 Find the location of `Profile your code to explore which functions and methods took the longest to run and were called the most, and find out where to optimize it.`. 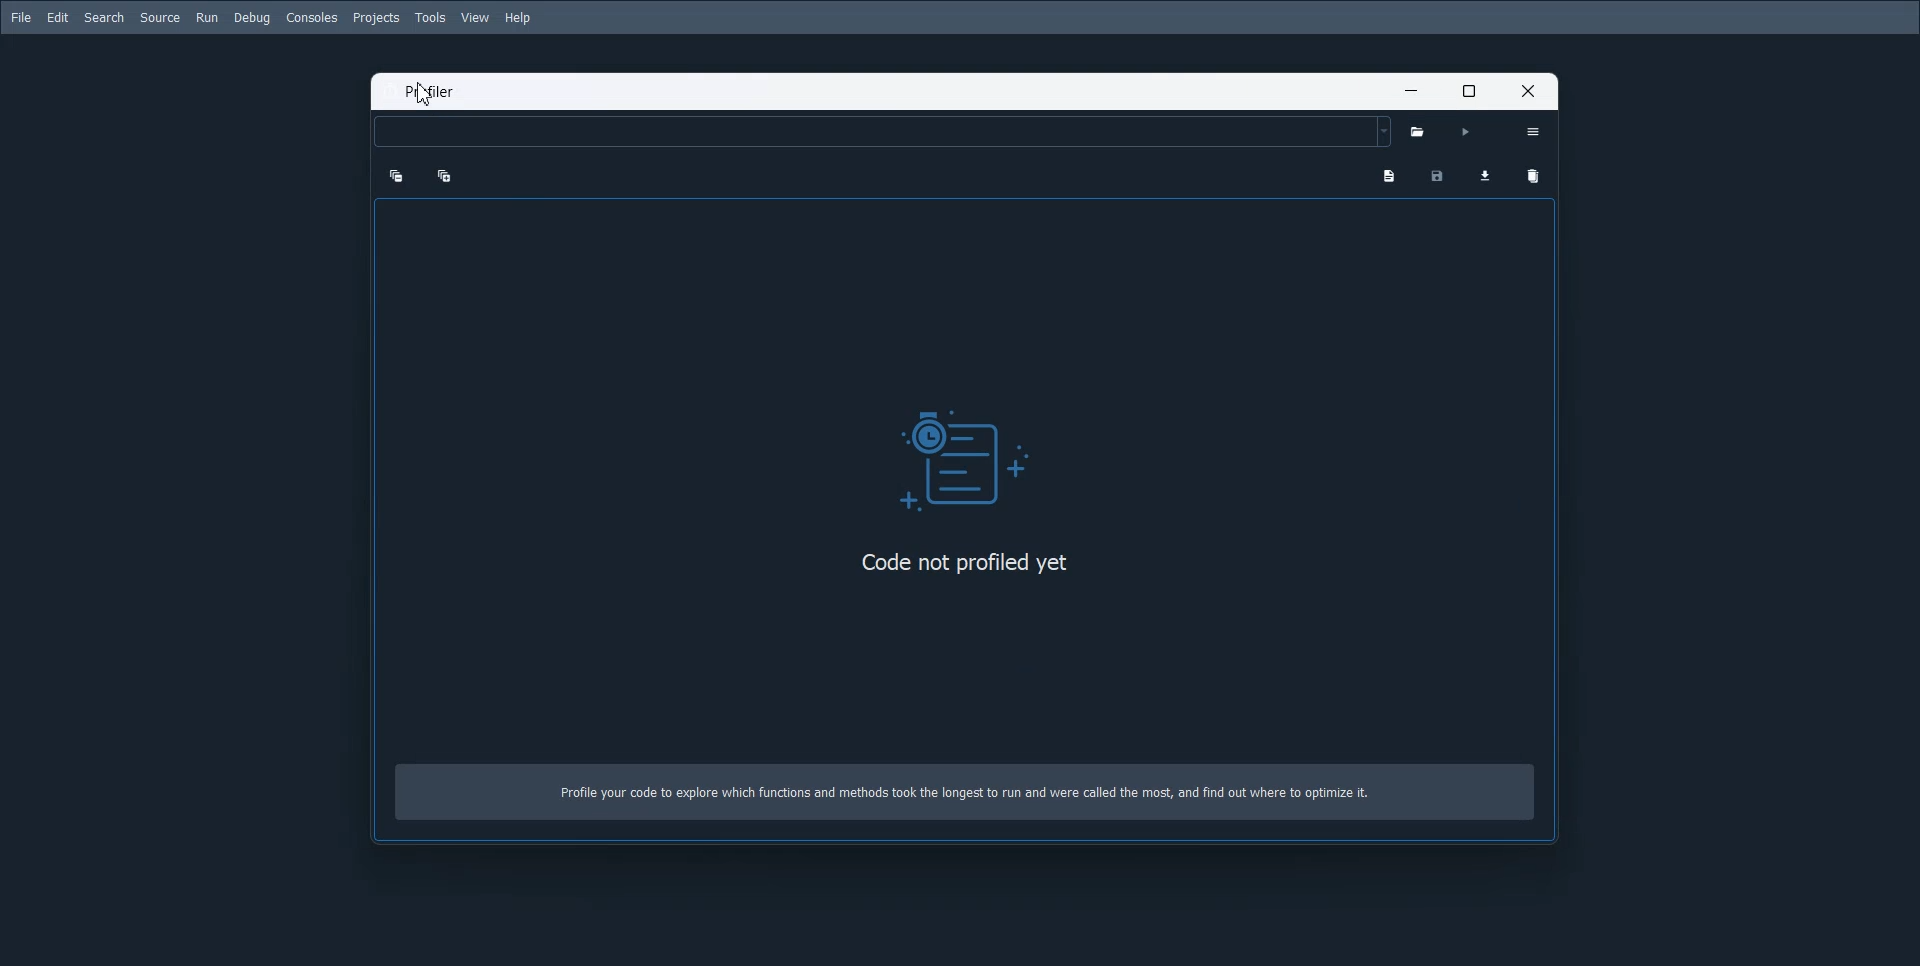

Profile your code to explore which functions and methods took the longest to run and were called the most, and find out where to optimize it. is located at coordinates (971, 798).